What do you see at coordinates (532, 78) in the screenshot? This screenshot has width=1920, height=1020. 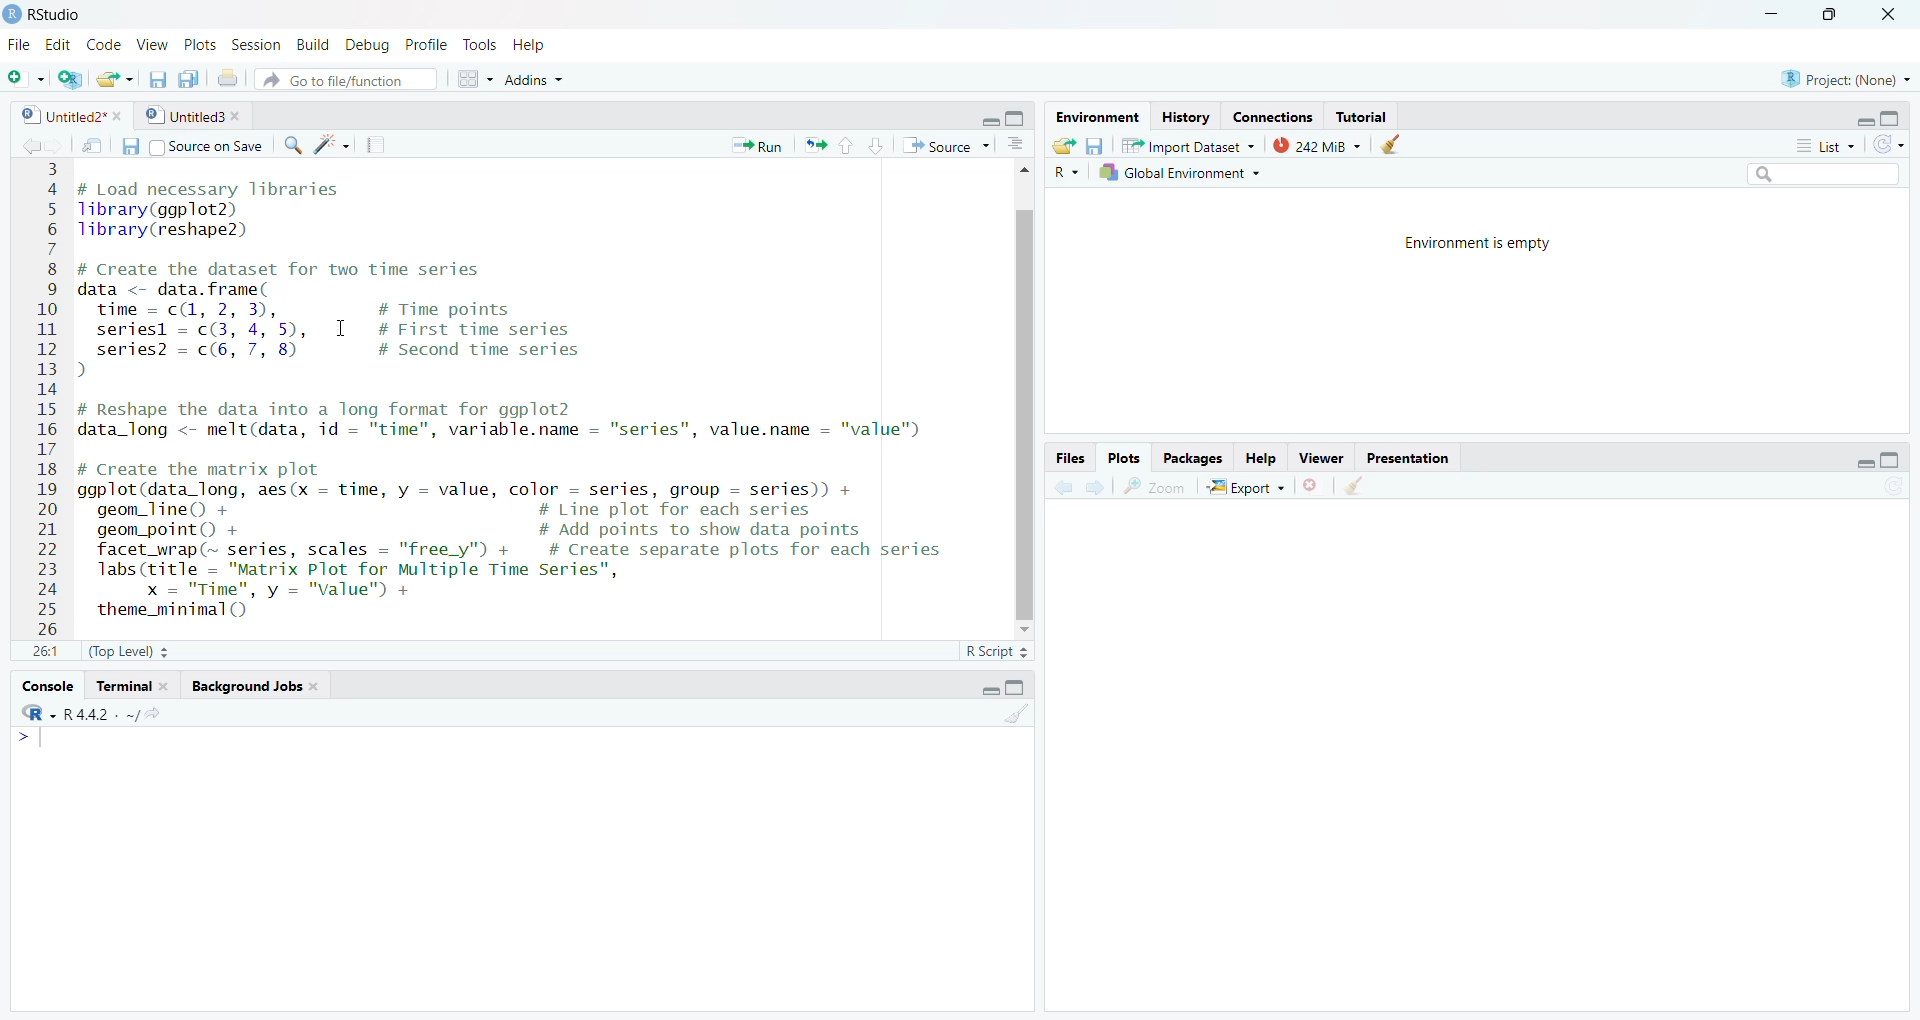 I see `Addins ` at bounding box center [532, 78].